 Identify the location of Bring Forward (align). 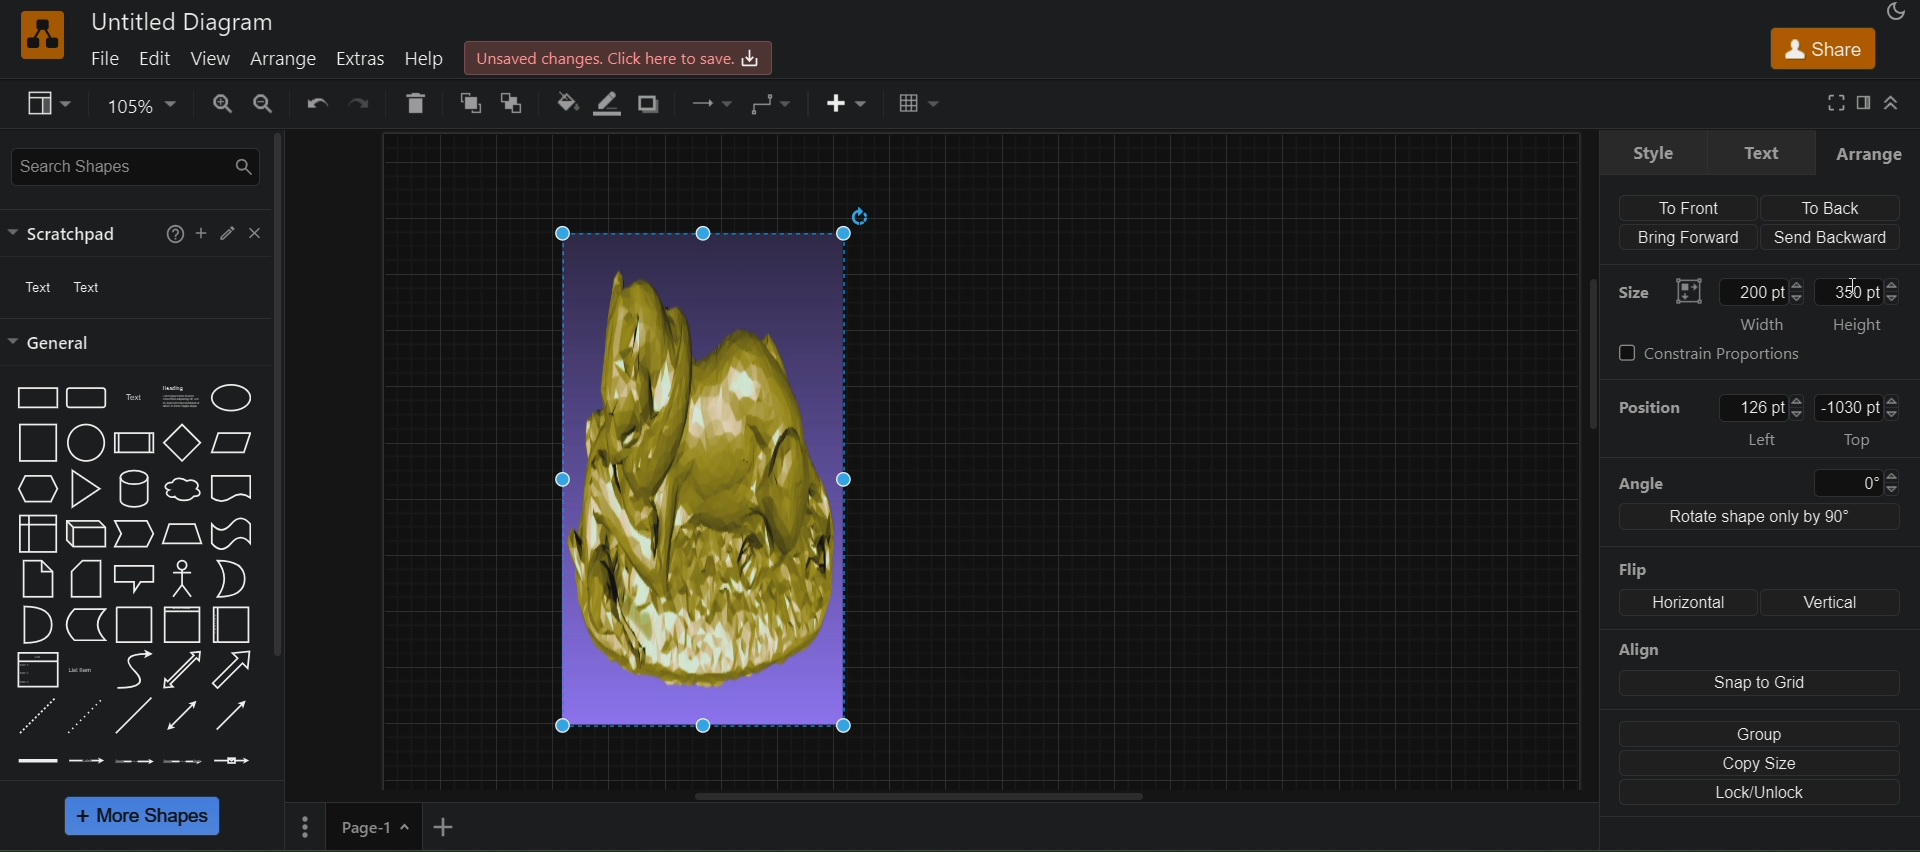
(1688, 238).